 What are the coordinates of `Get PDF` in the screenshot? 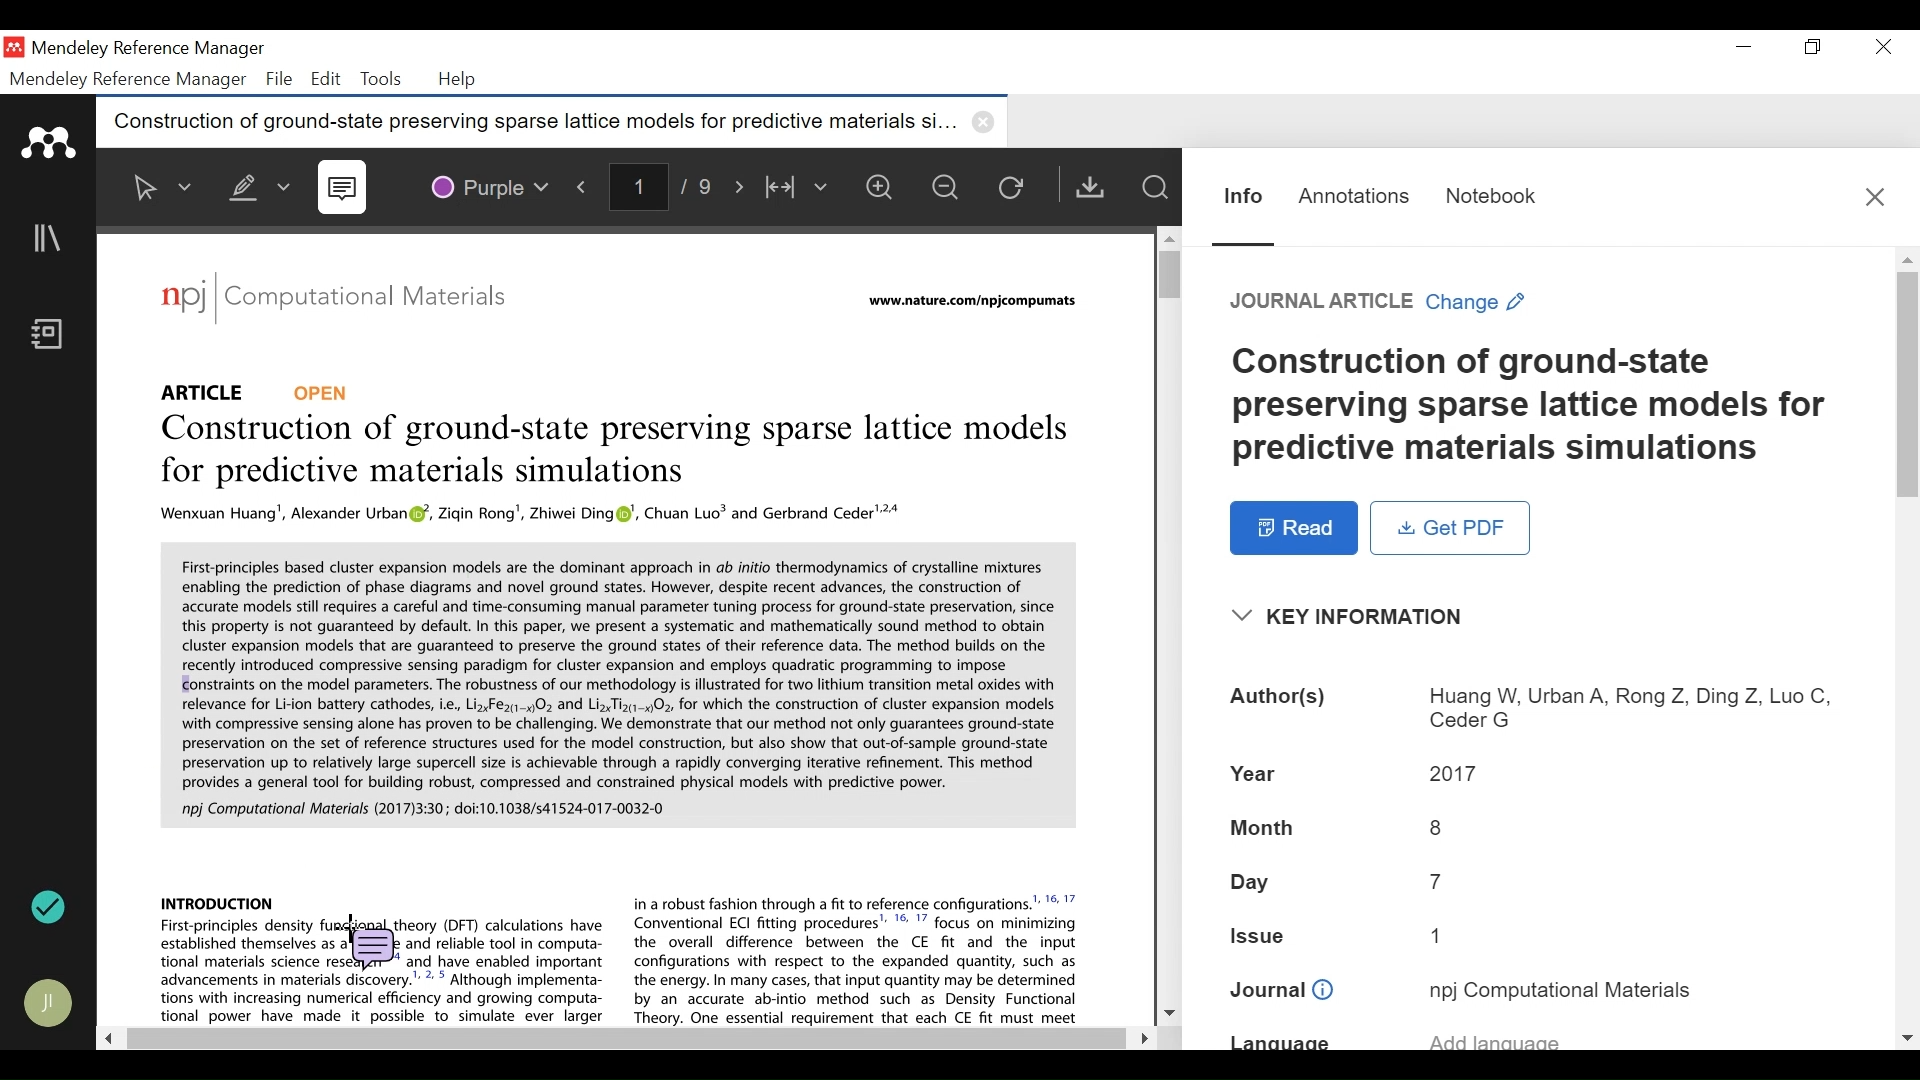 It's located at (1451, 528).